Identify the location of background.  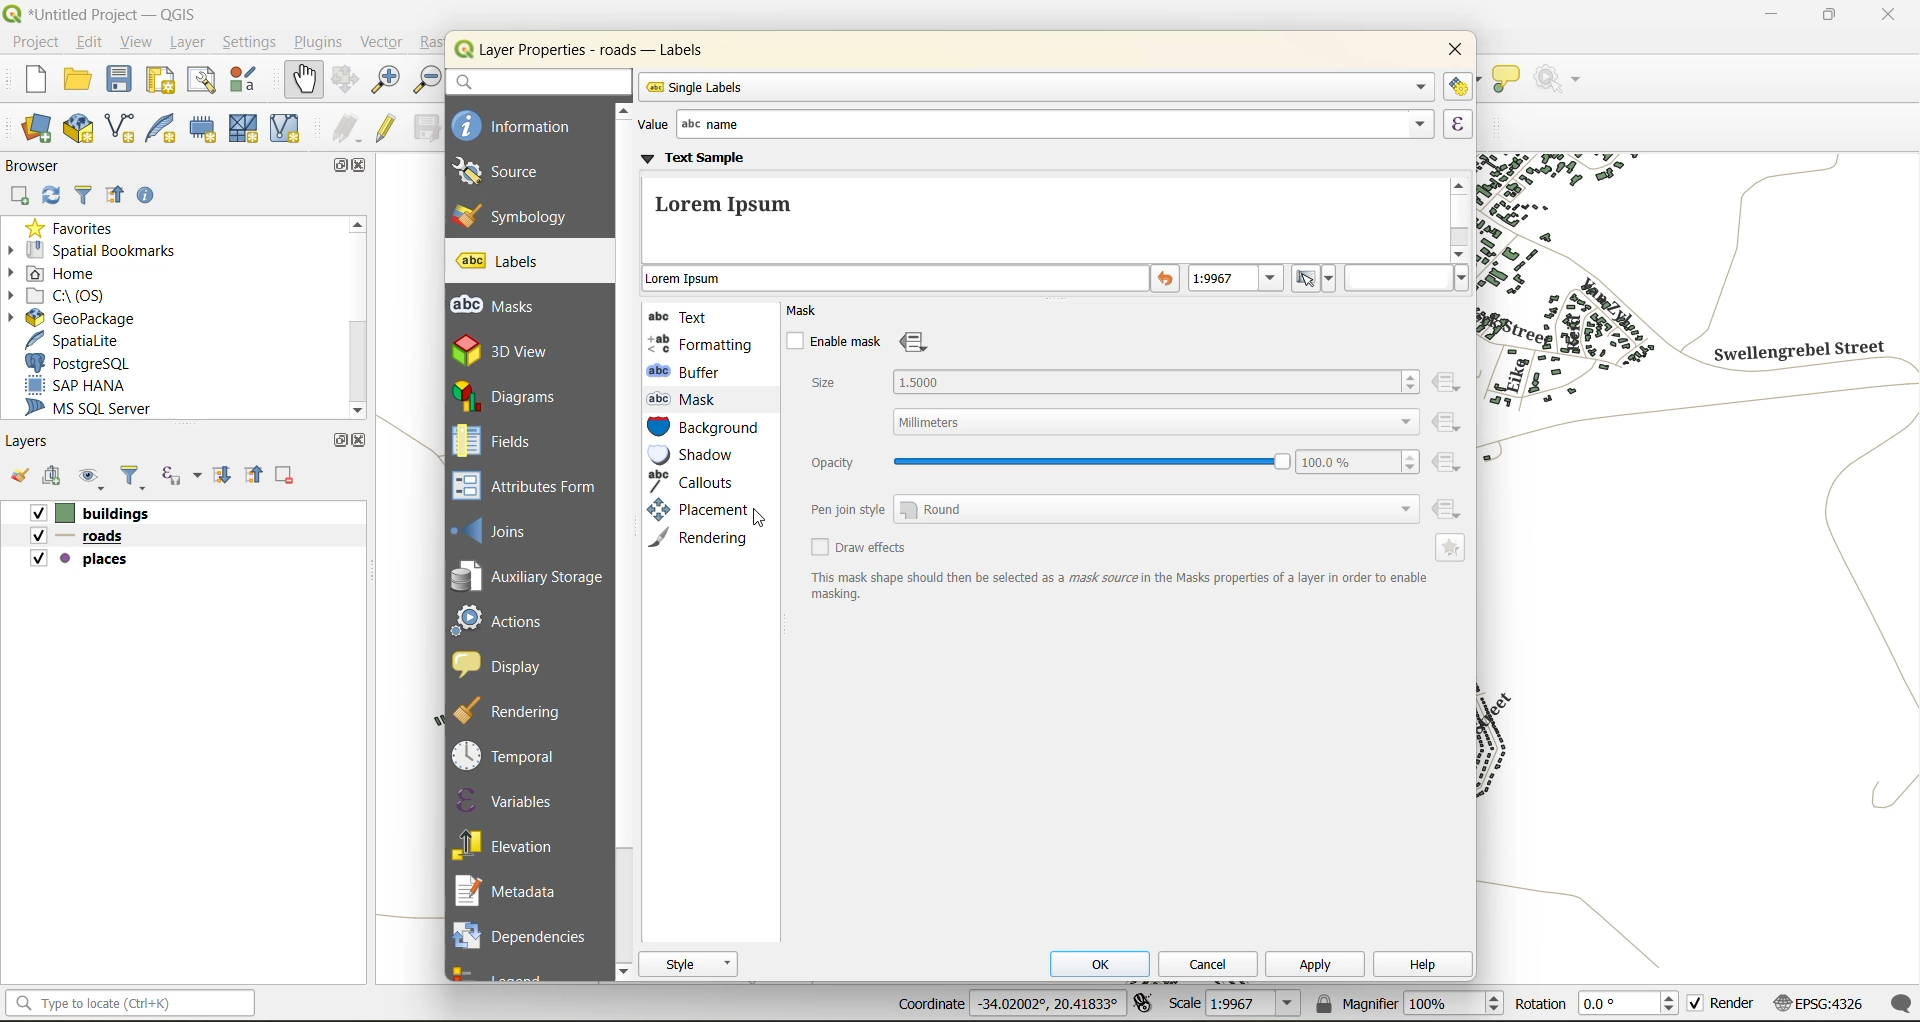
(705, 429).